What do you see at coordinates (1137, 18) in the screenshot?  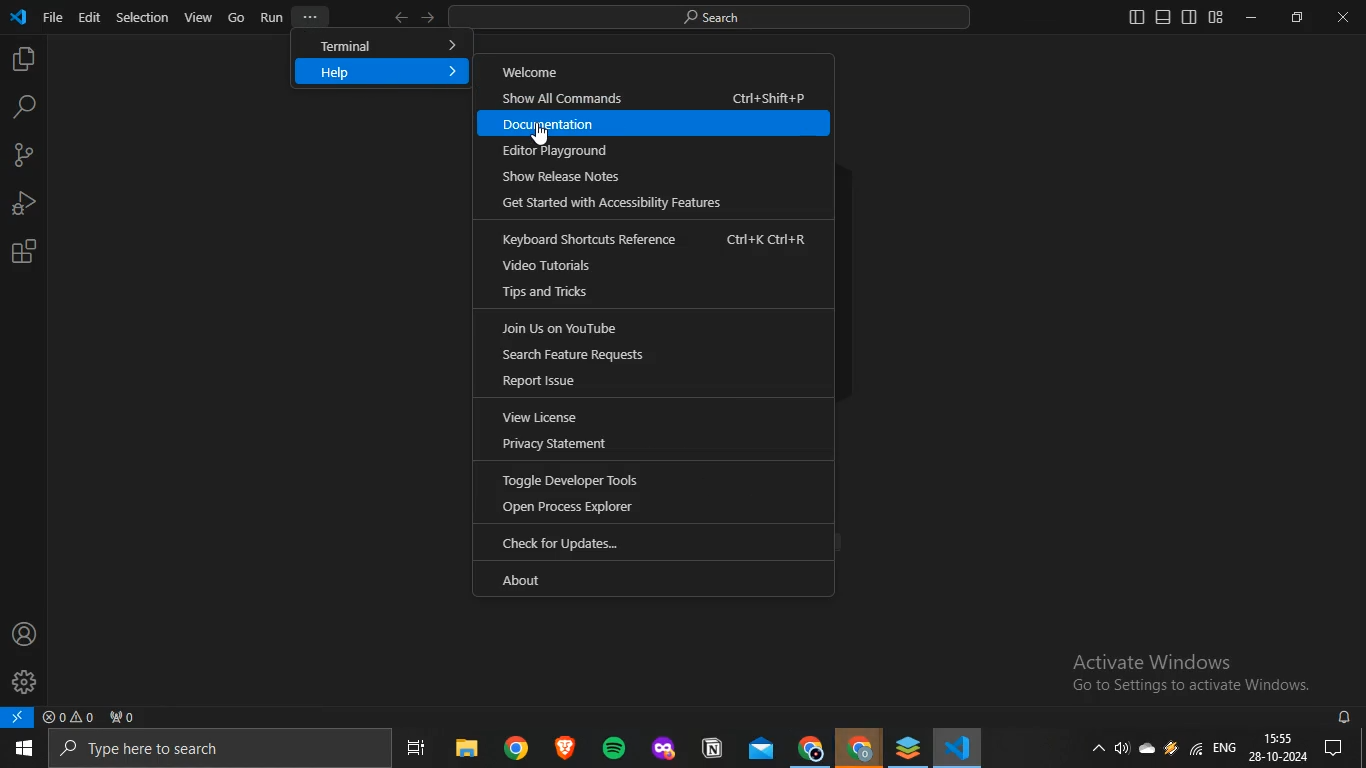 I see `toggle primary sidebar` at bounding box center [1137, 18].